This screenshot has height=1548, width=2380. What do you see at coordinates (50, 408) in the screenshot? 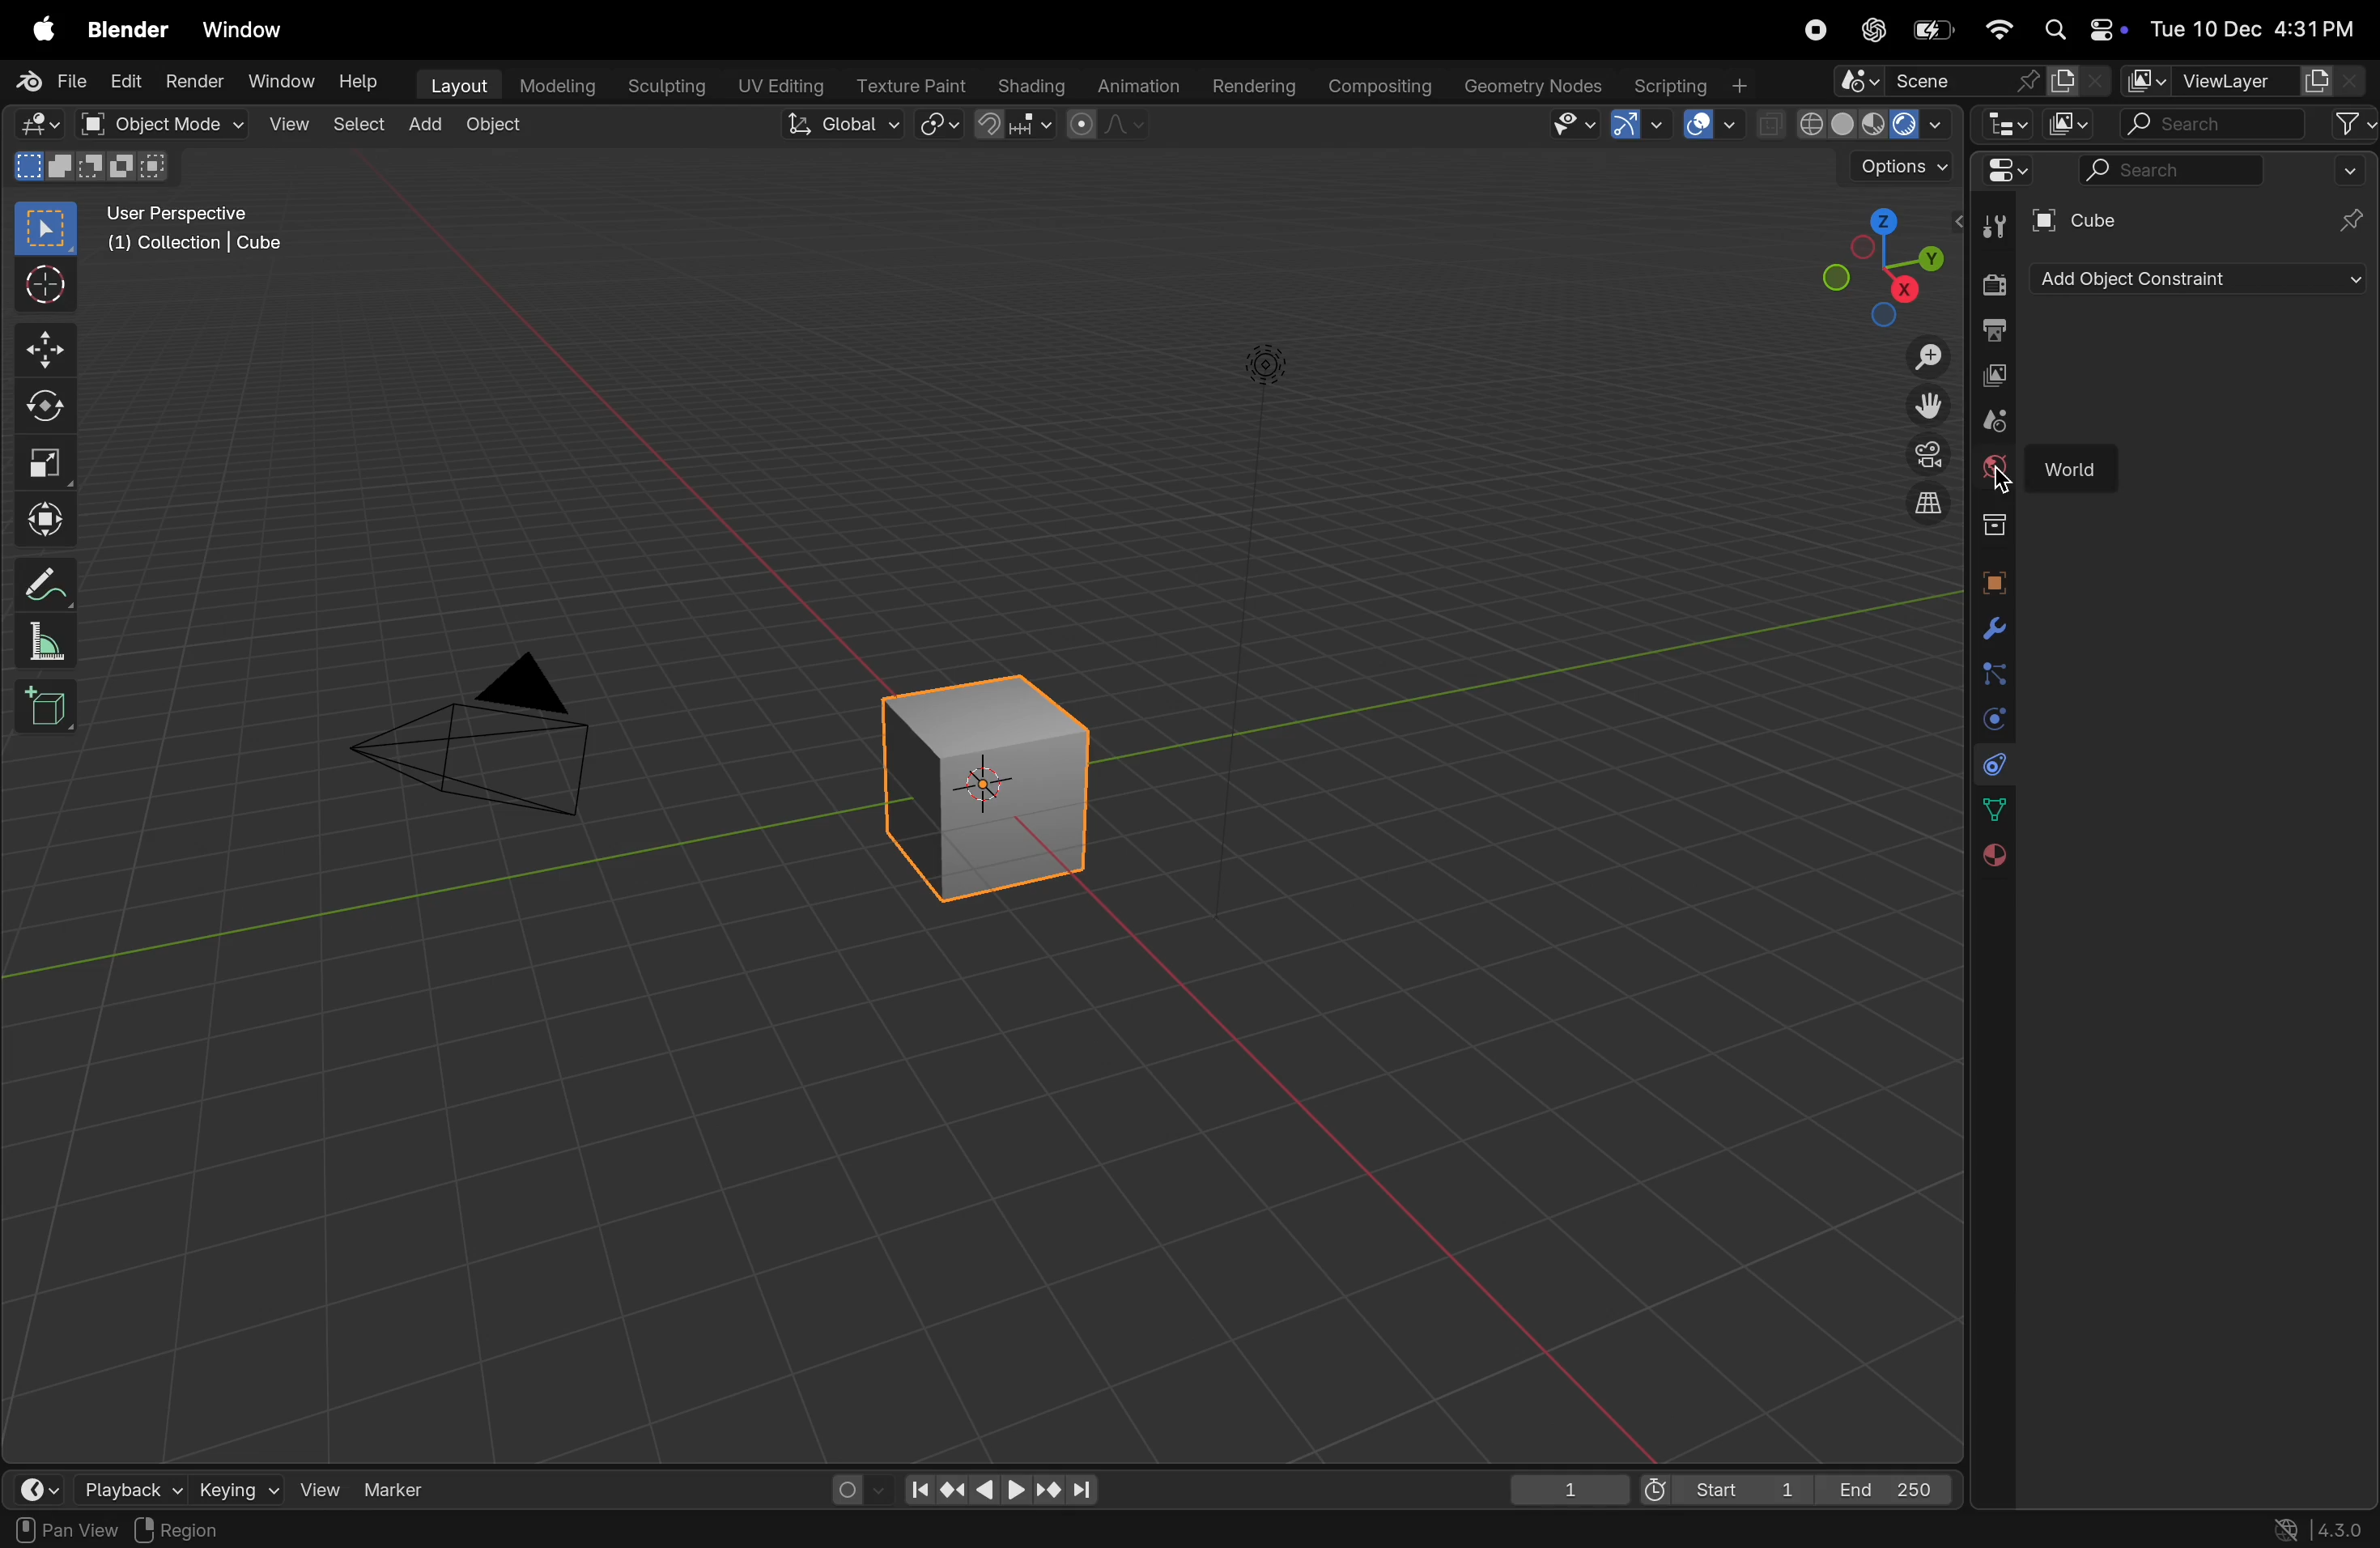
I see `transform` at bounding box center [50, 408].